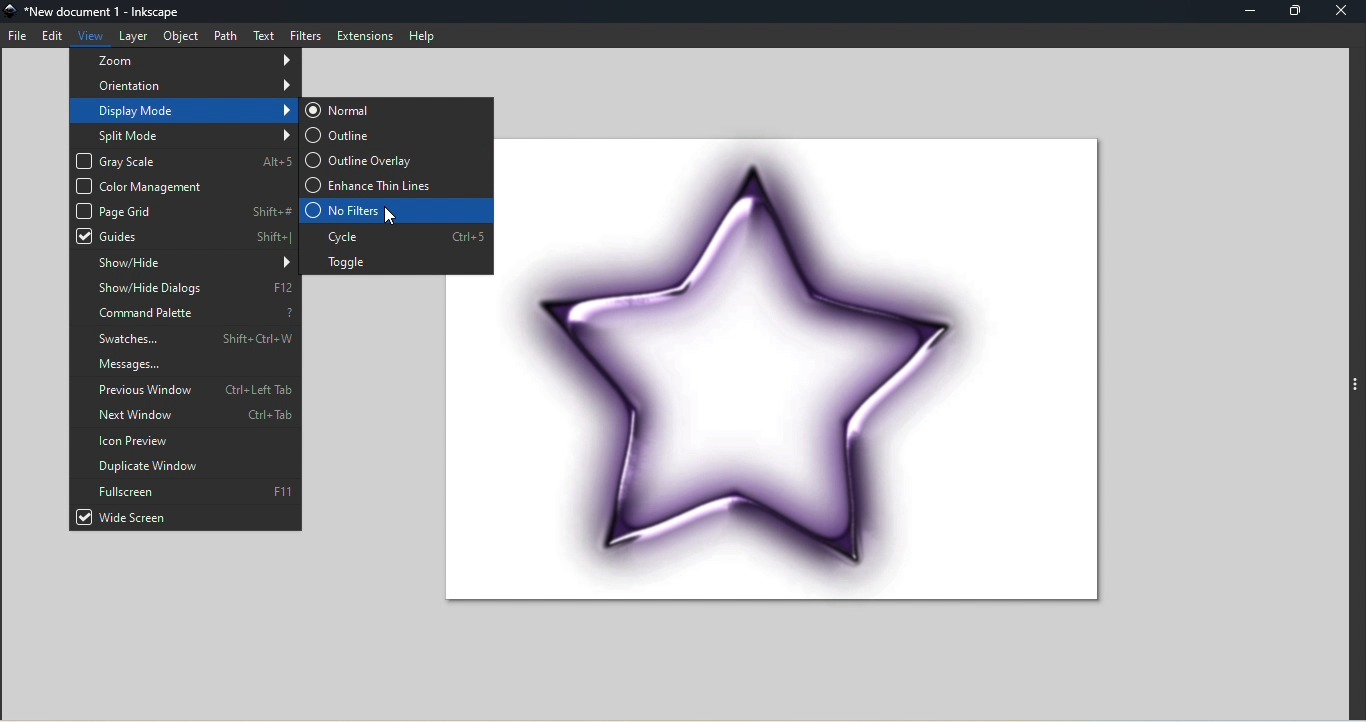 The image size is (1366, 722). What do you see at coordinates (186, 236) in the screenshot?
I see `Guides` at bounding box center [186, 236].